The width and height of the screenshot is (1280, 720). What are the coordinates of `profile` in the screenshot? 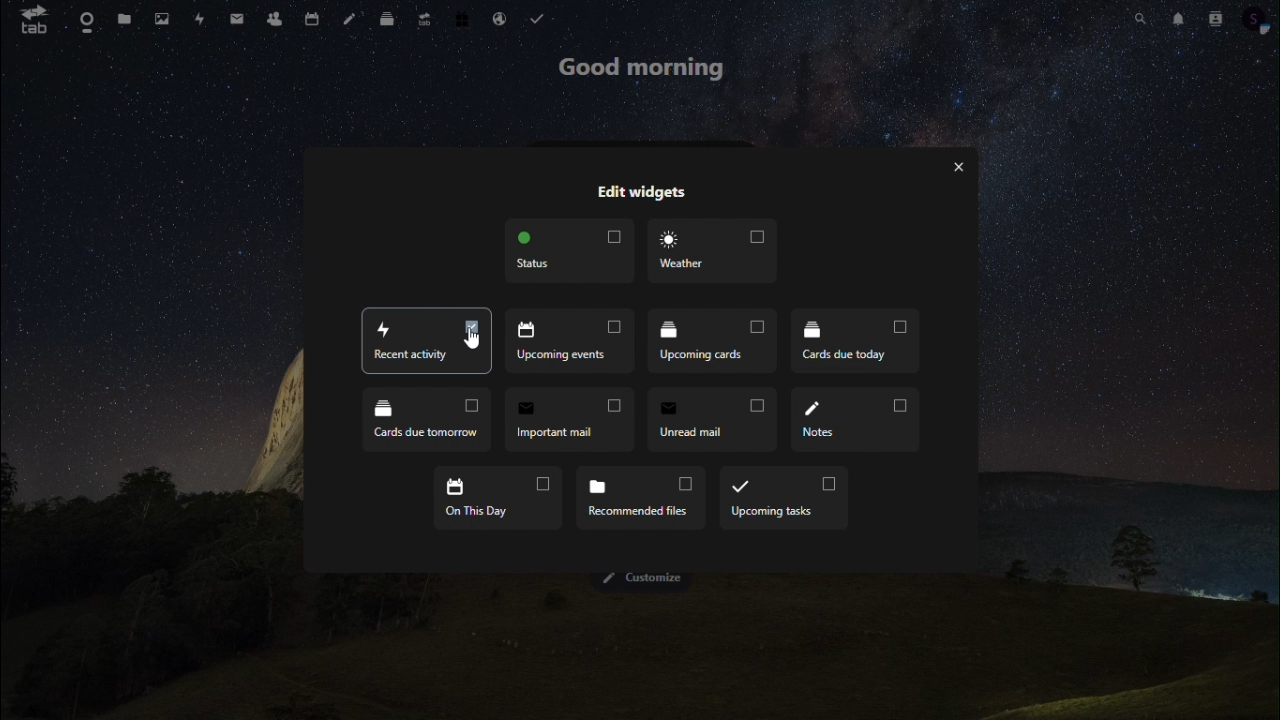 It's located at (1261, 28).